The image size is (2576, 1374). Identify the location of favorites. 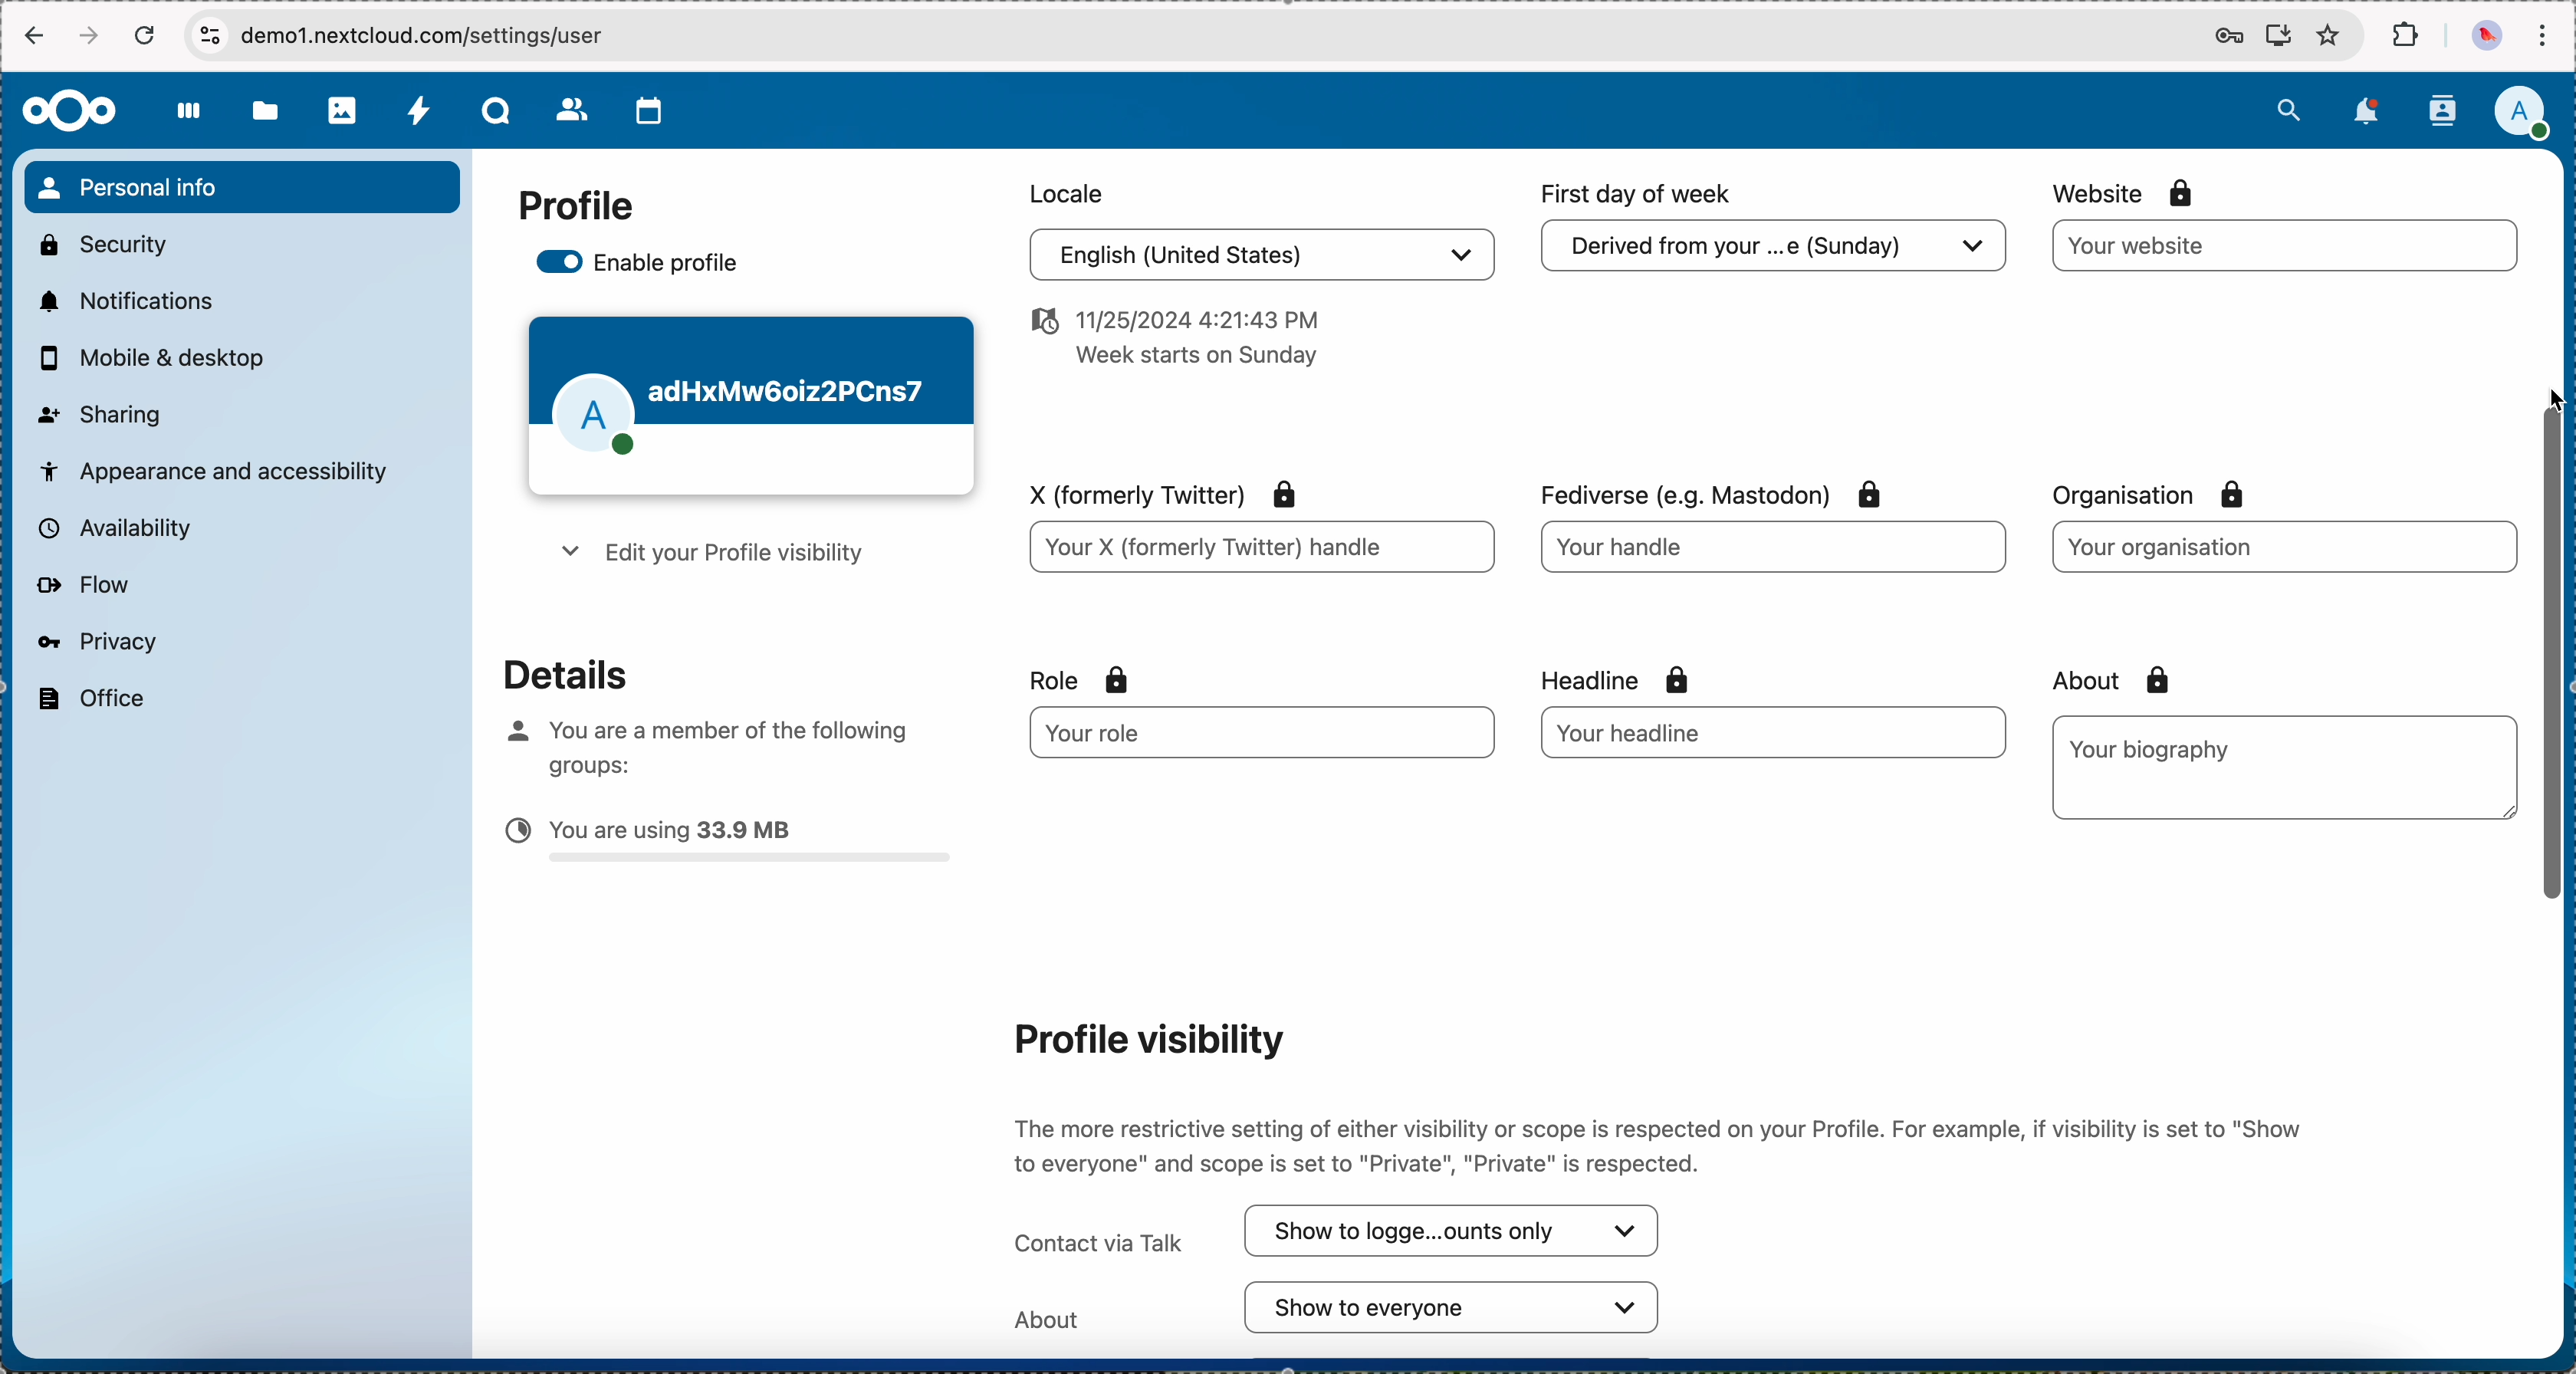
(2328, 37).